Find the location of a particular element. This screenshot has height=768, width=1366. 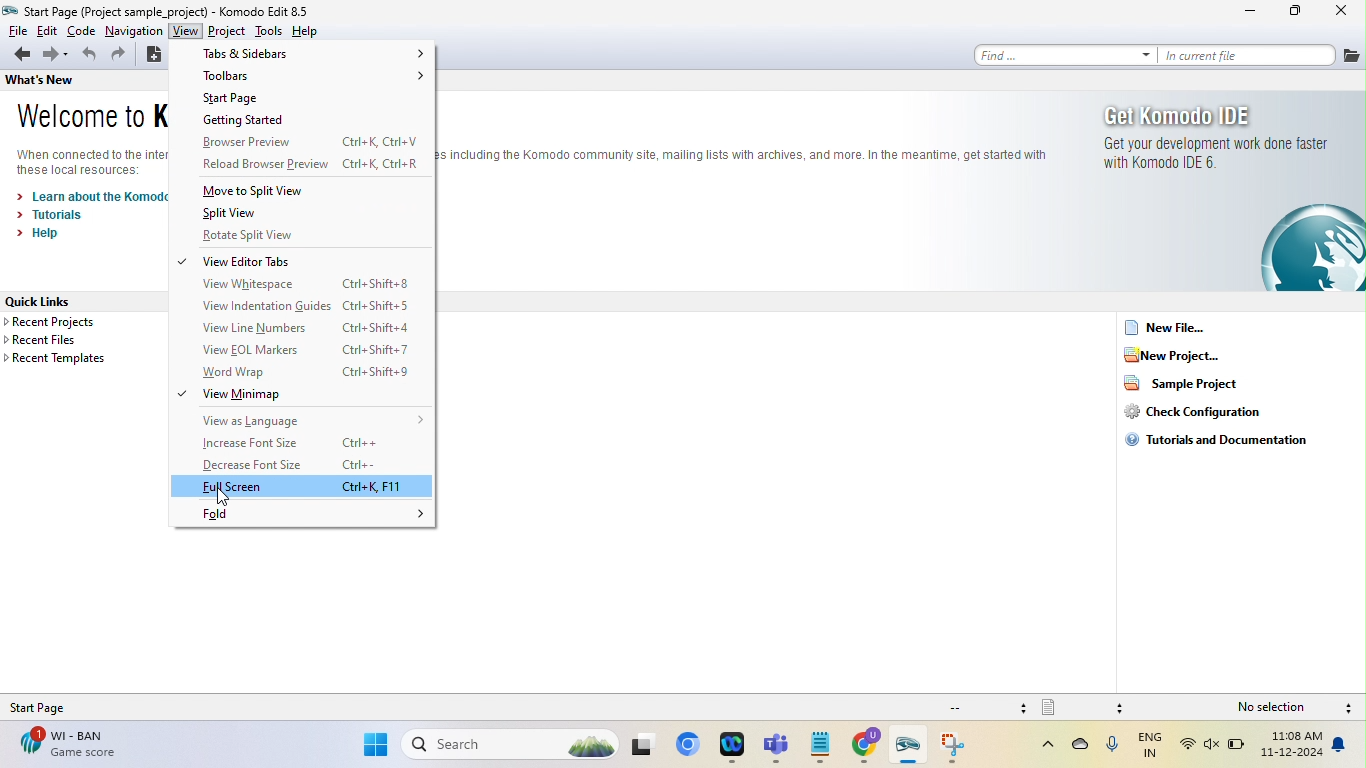

start is located at coordinates (374, 747).